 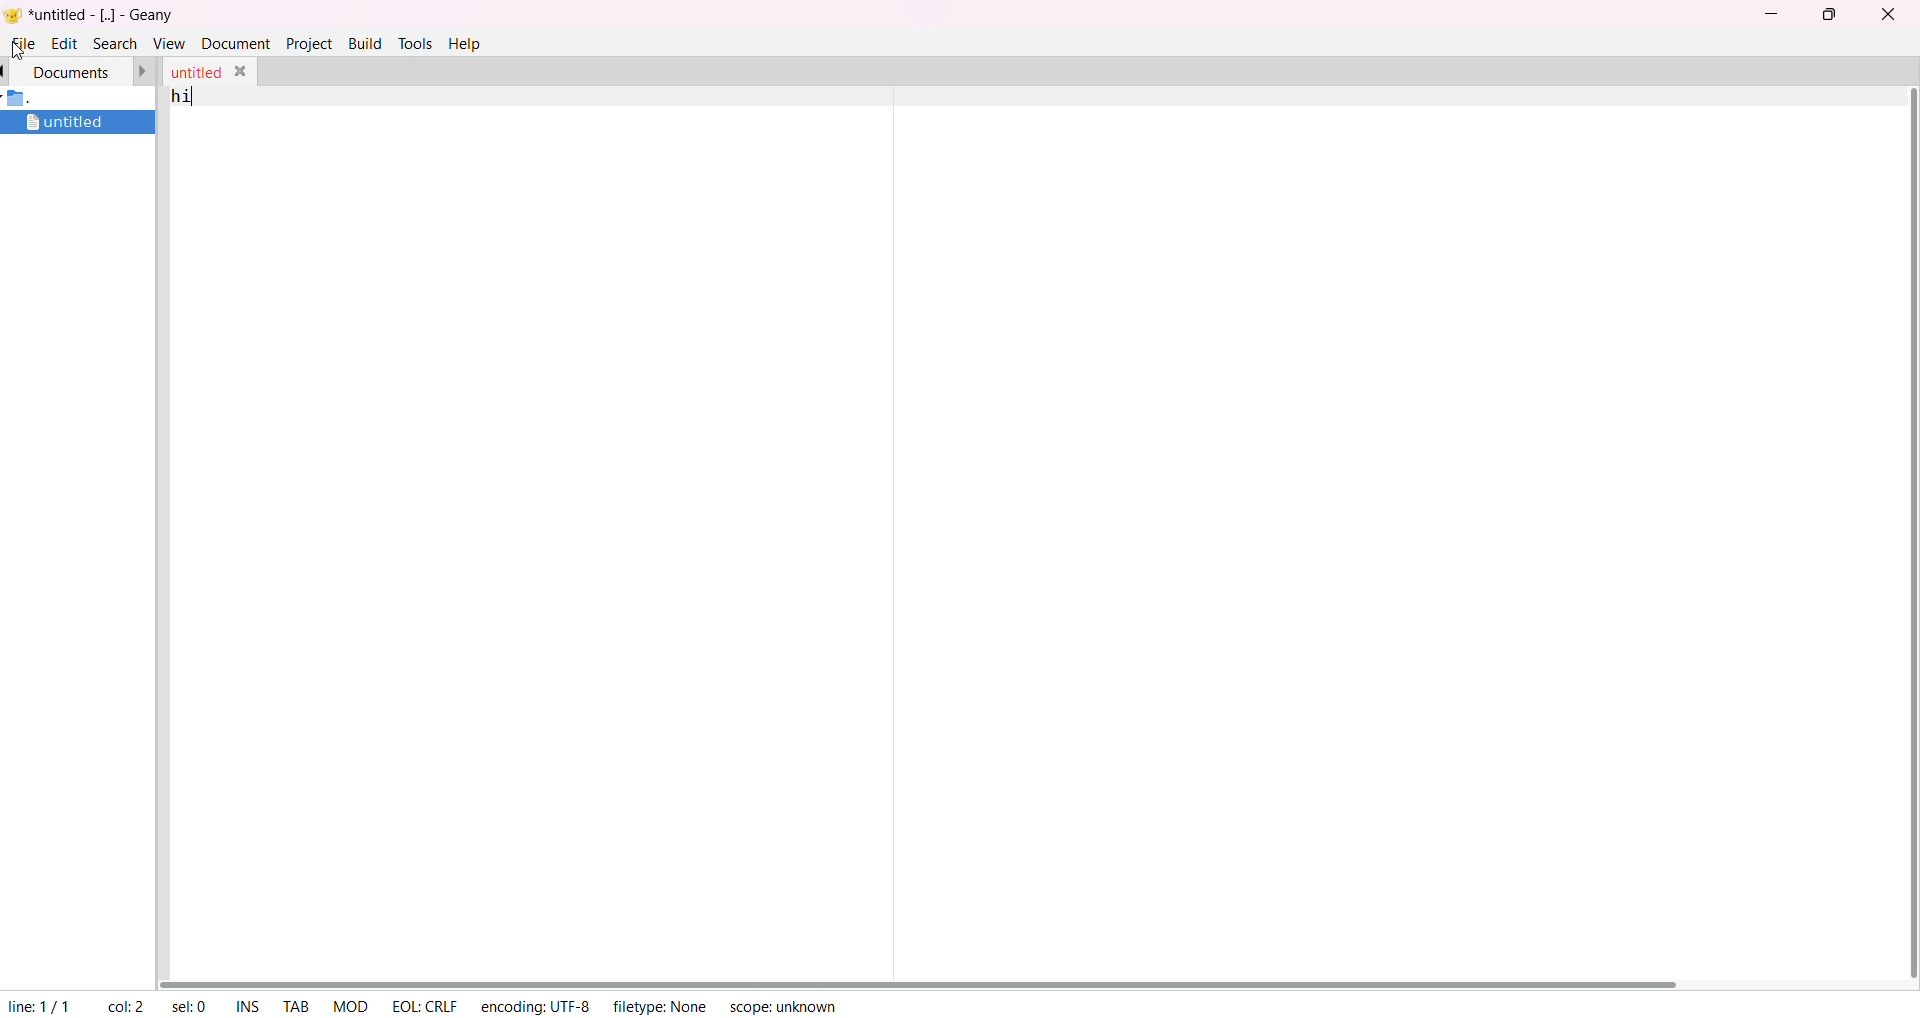 I want to click on edit, so click(x=65, y=42).